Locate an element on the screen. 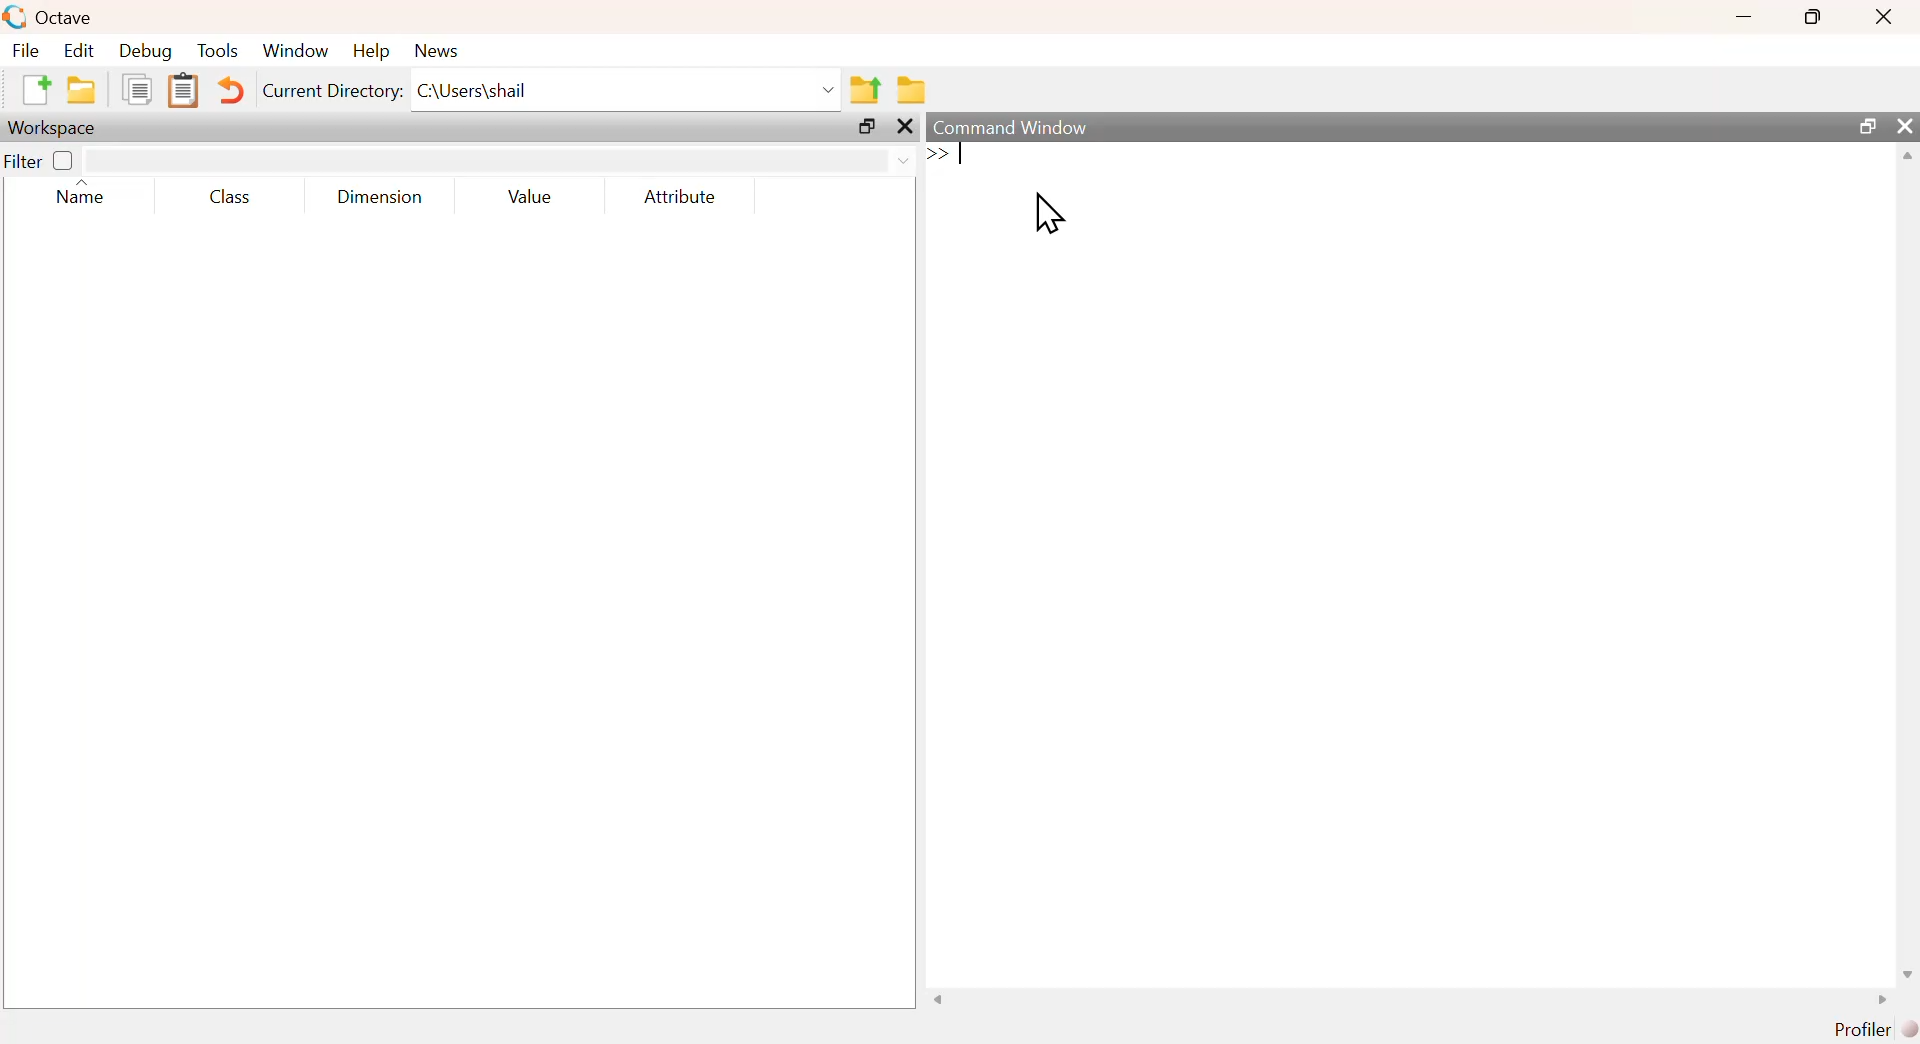 This screenshot has height=1044, width=1920. off is located at coordinates (64, 159).